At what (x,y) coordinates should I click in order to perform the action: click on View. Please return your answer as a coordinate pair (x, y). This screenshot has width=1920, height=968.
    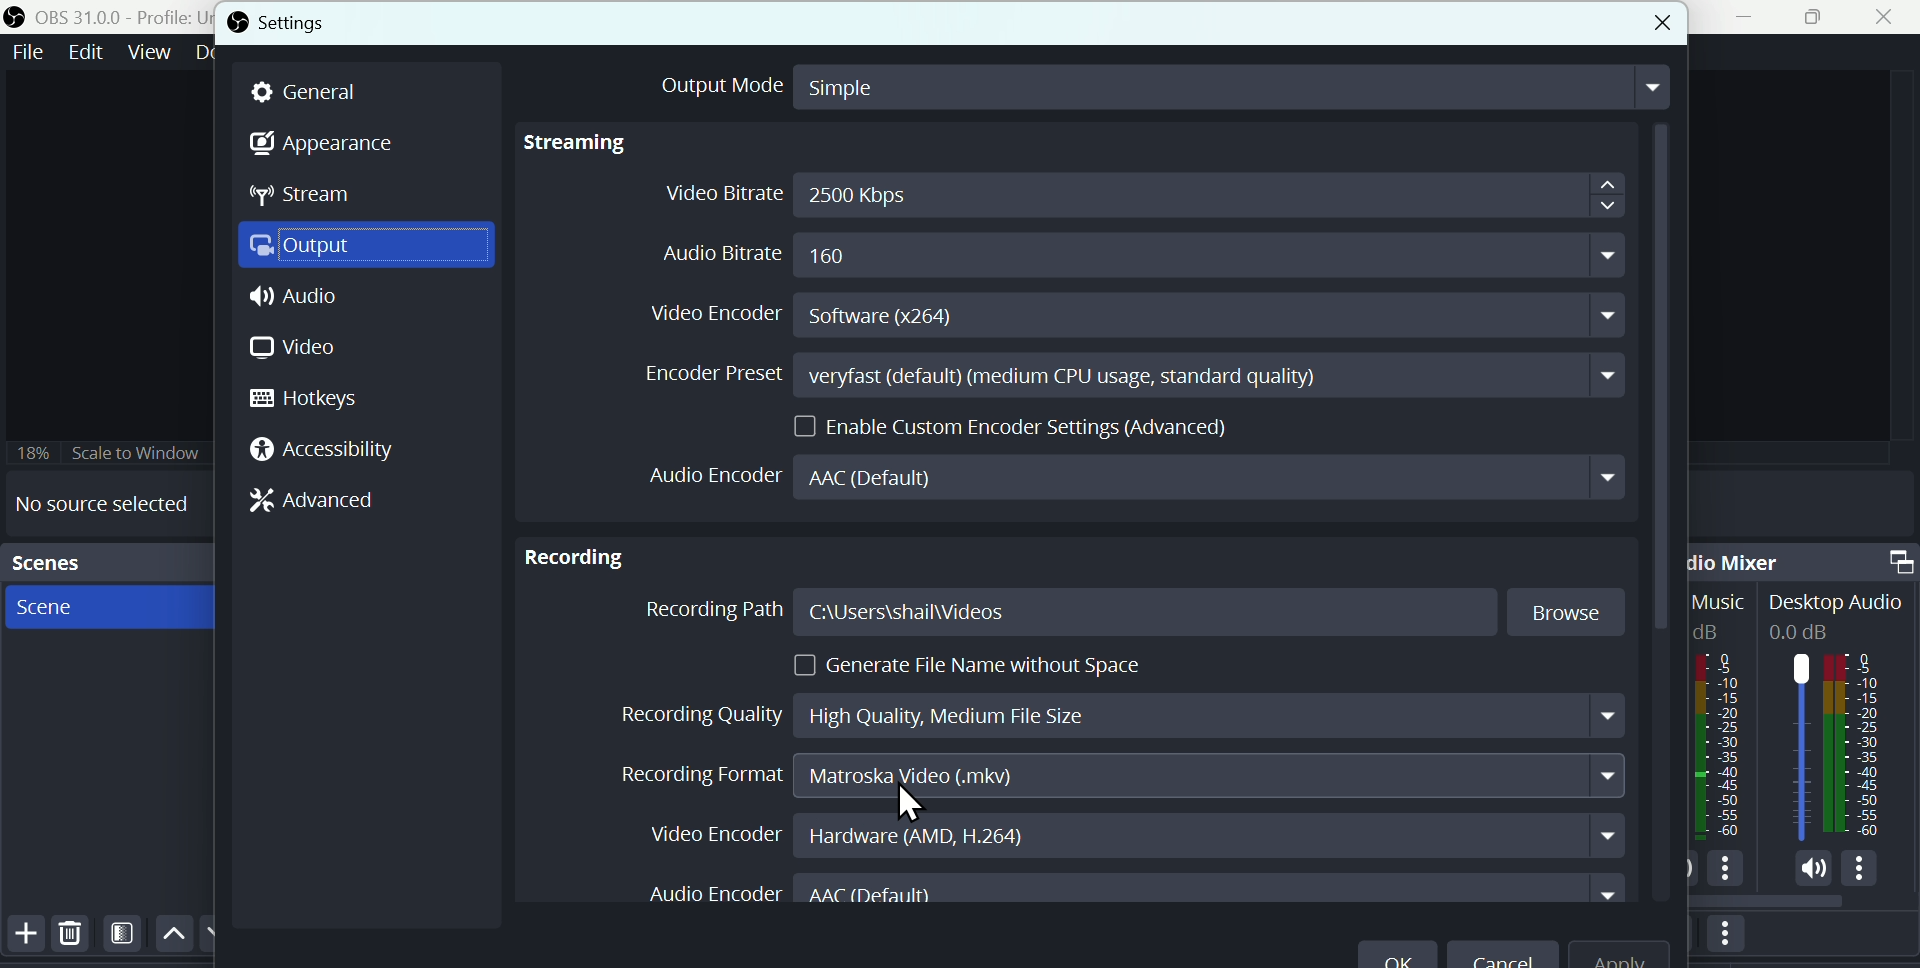
    Looking at the image, I should click on (148, 52).